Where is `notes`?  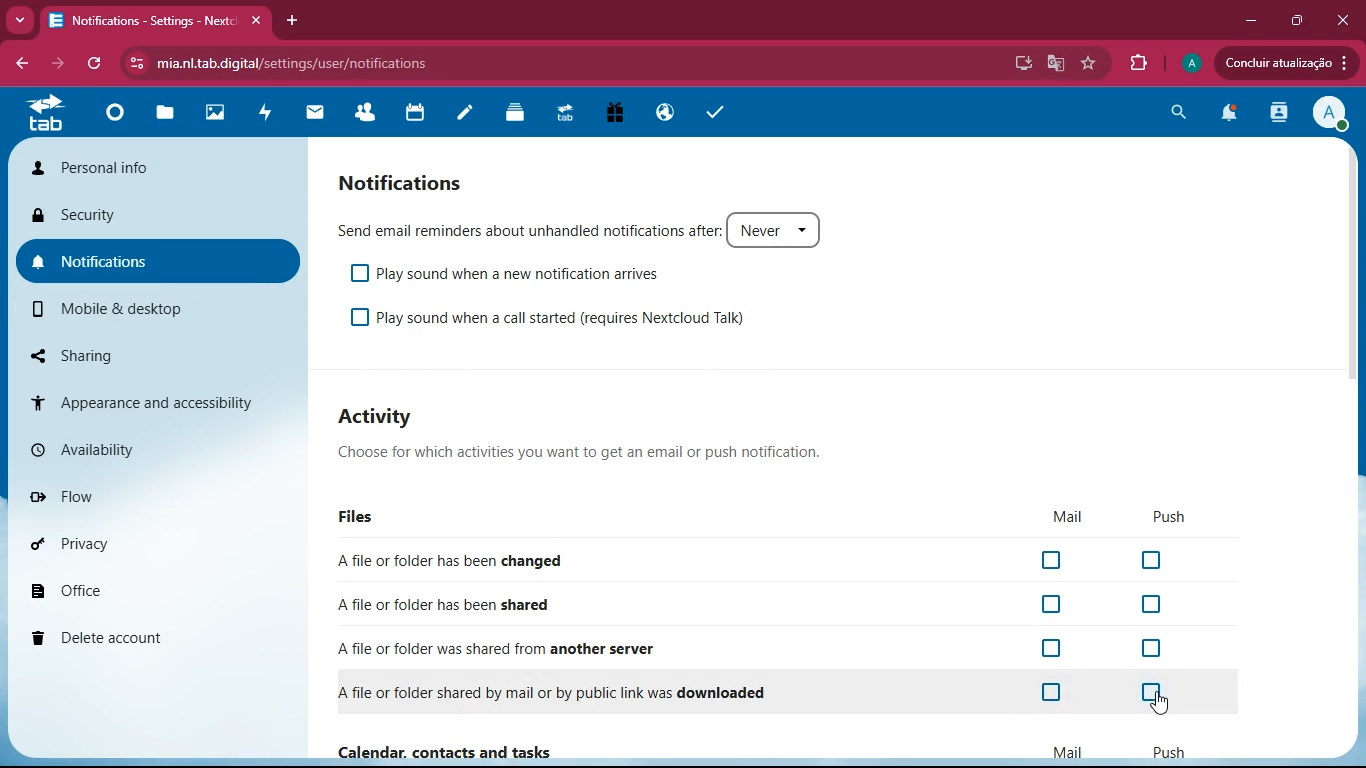
notes is located at coordinates (465, 116).